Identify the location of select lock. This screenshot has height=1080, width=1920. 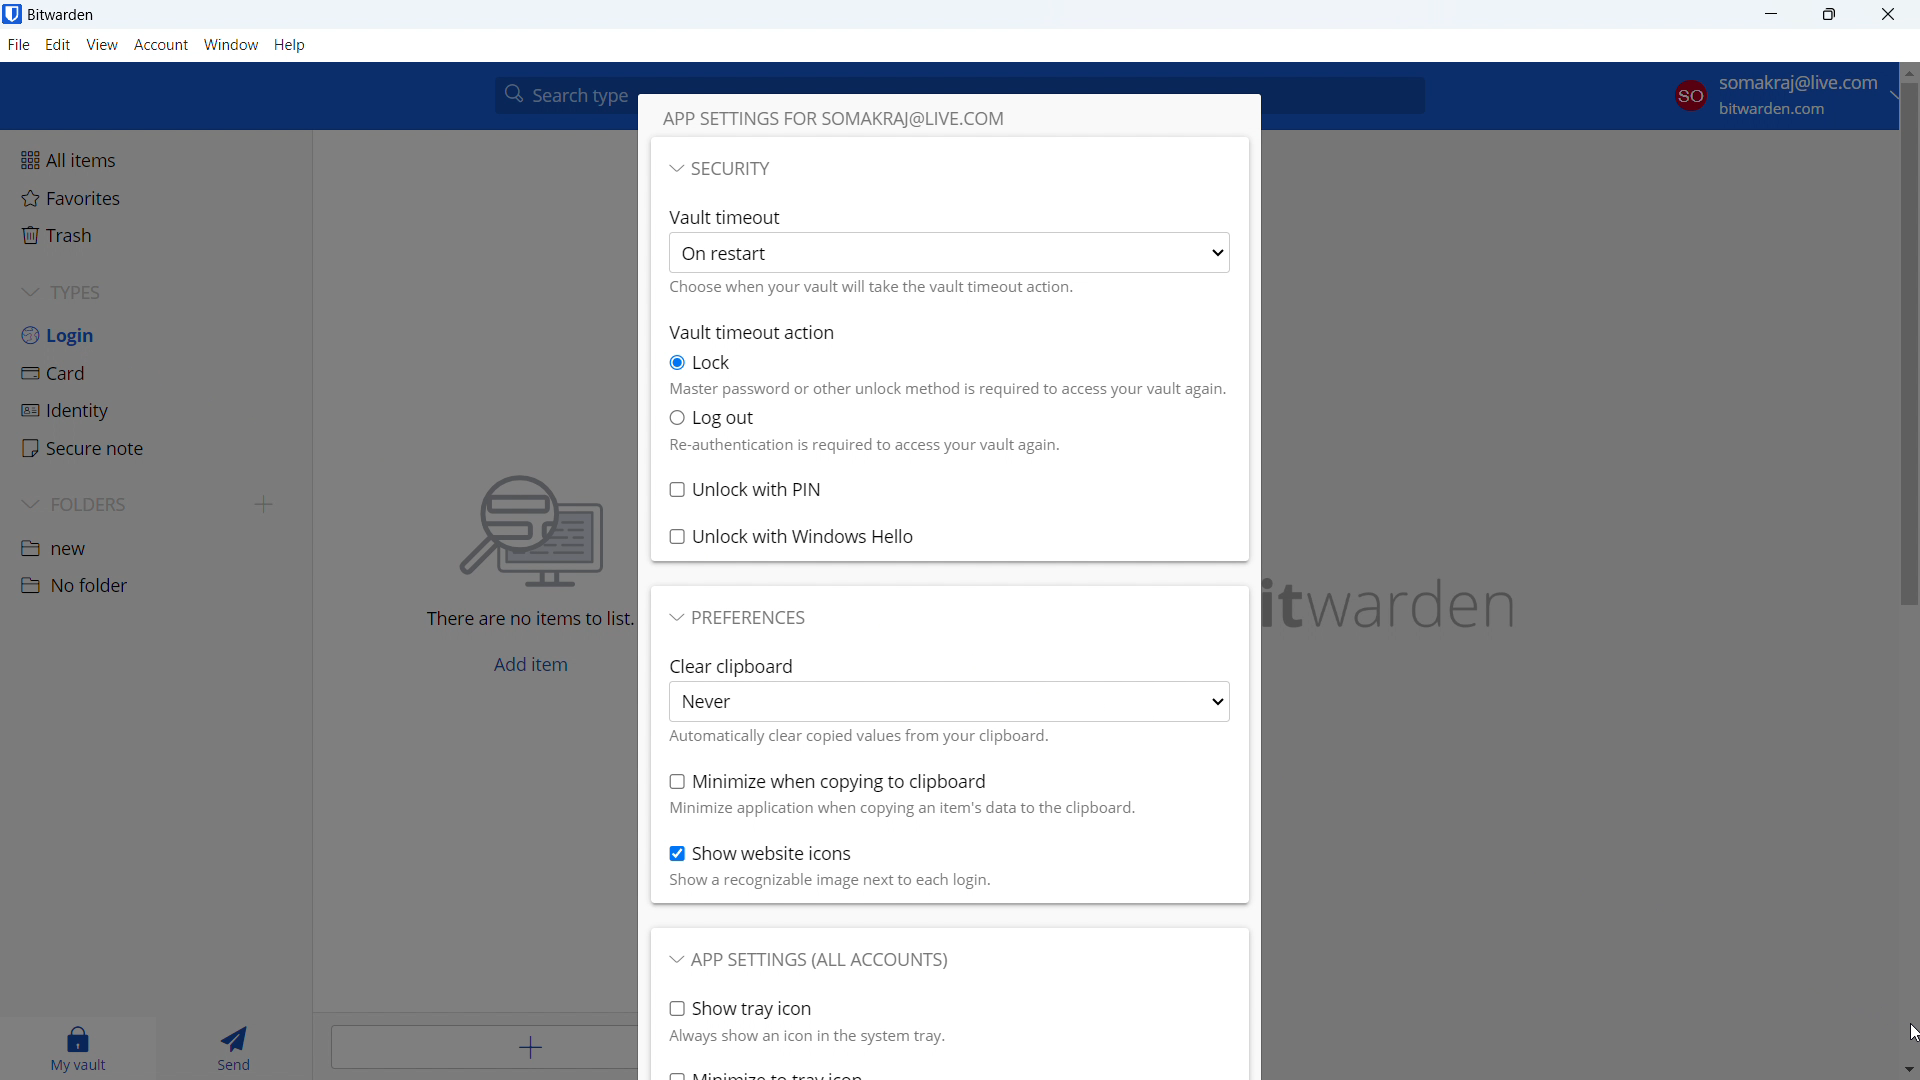
(945, 375).